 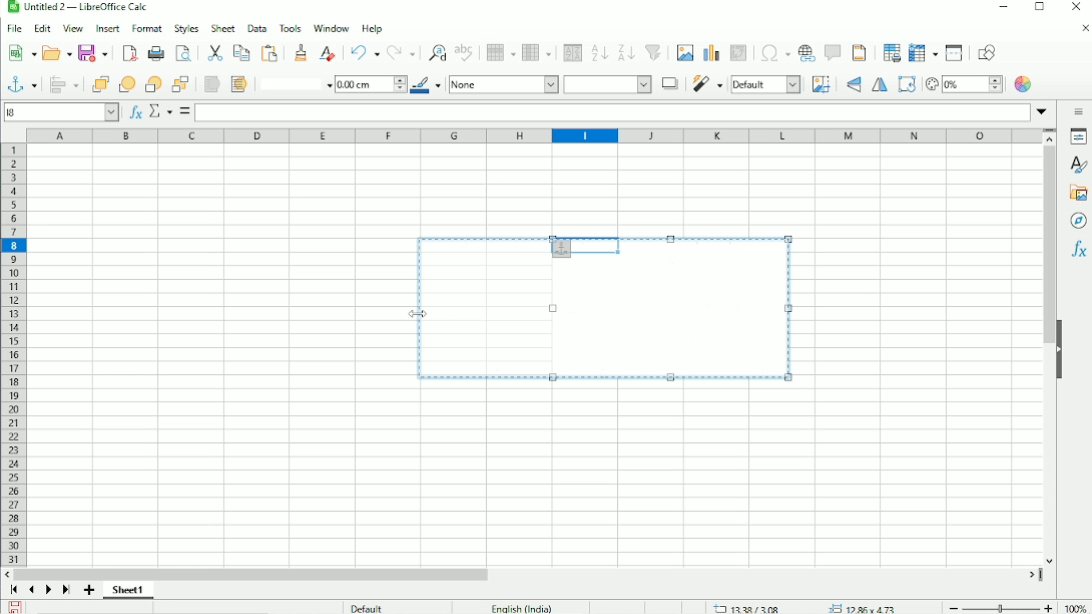 What do you see at coordinates (570, 52) in the screenshot?
I see `Sort` at bounding box center [570, 52].